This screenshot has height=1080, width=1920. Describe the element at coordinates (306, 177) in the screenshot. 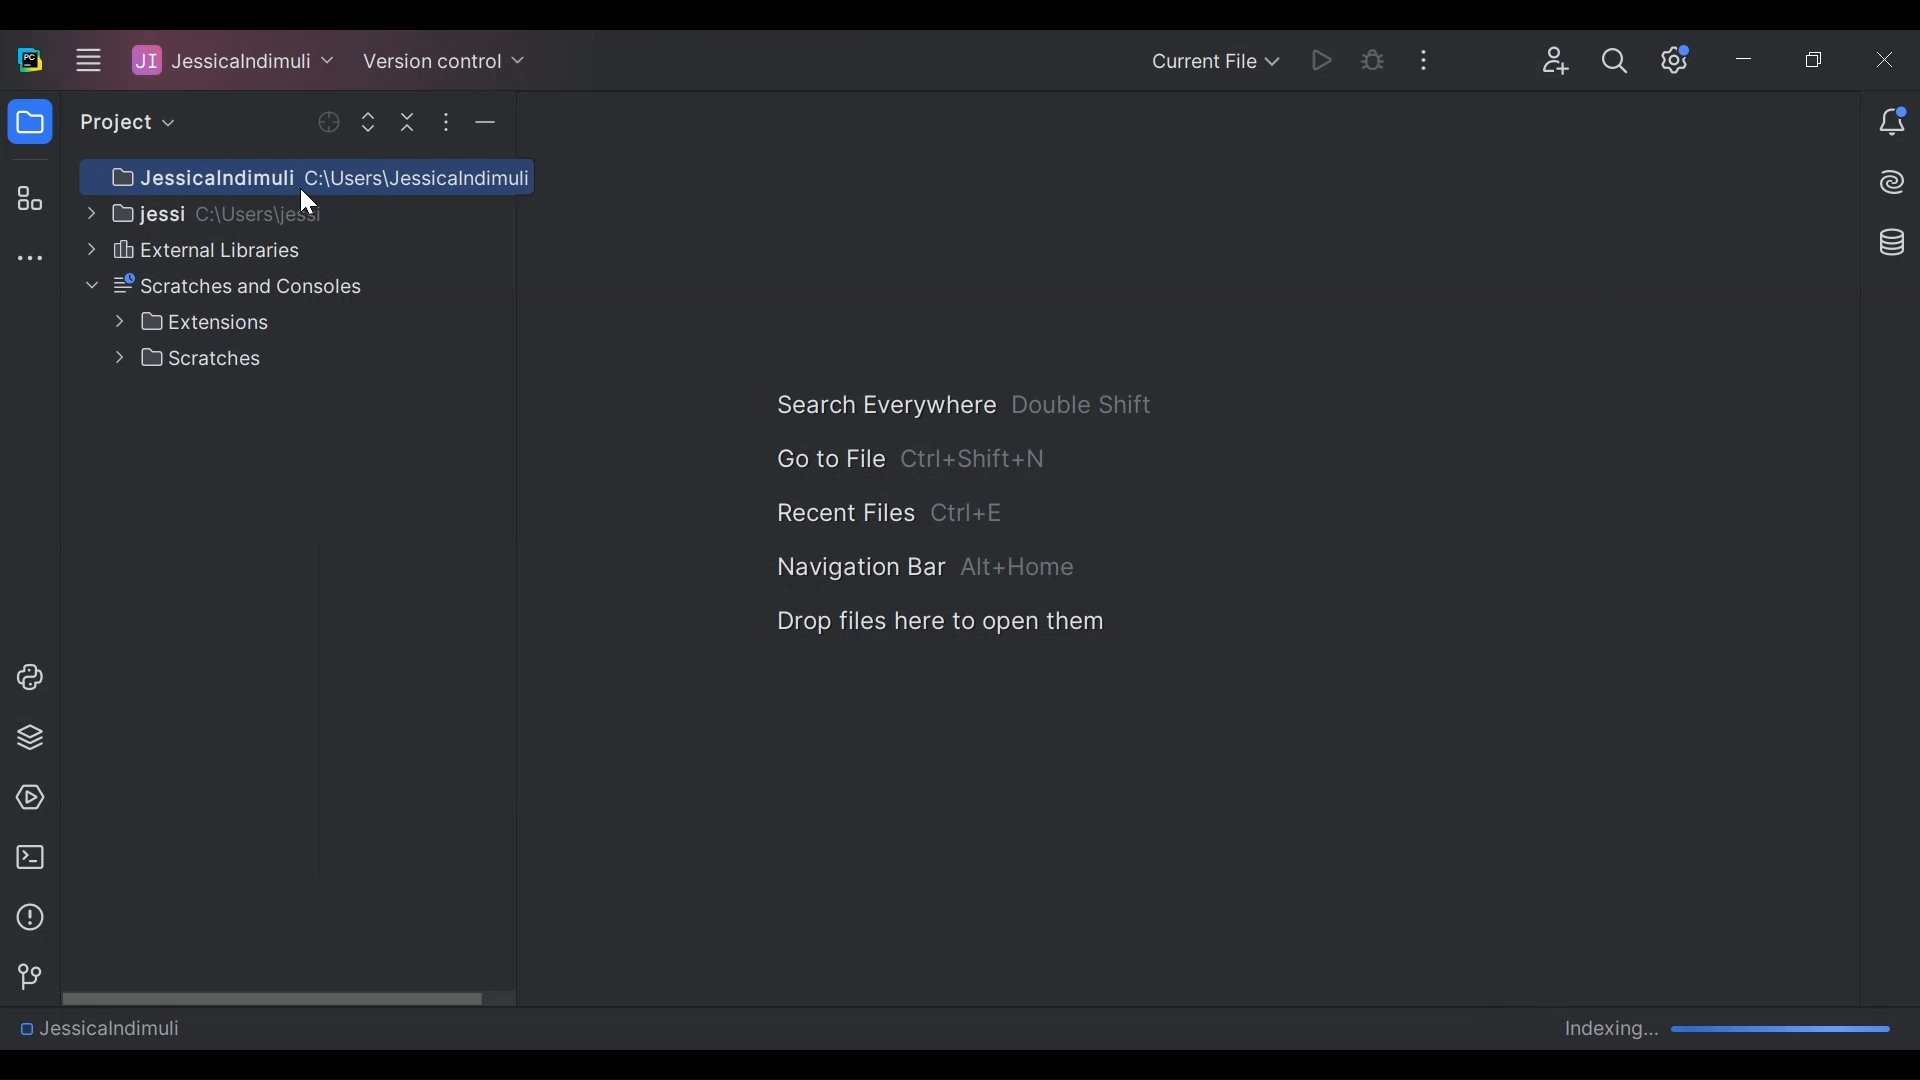

I see `Project Path` at that location.